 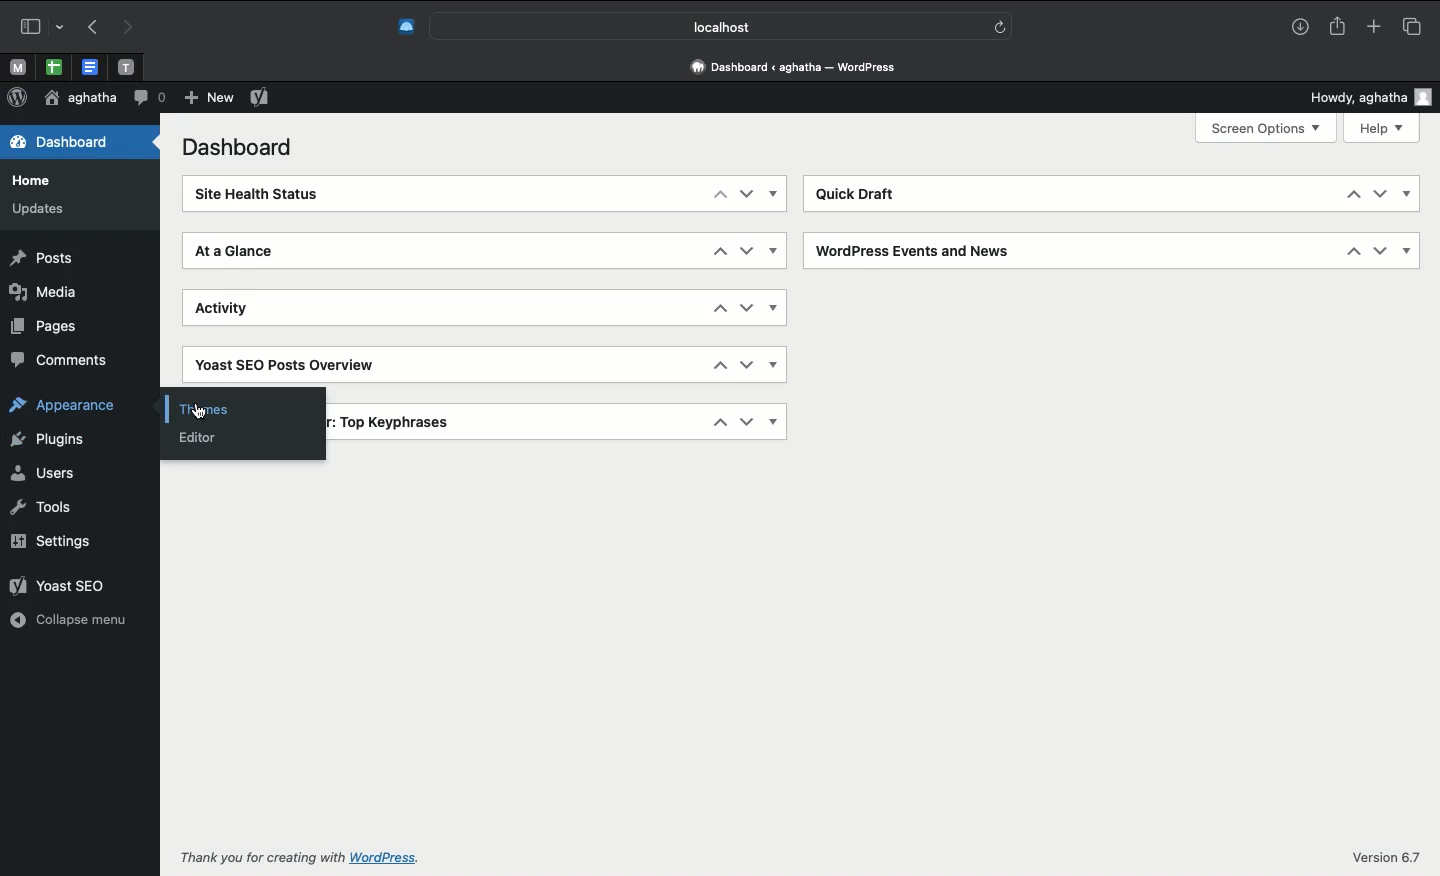 What do you see at coordinates (747, 250) in the screenshot?
I see `Down` at bounding box center [747, 250].